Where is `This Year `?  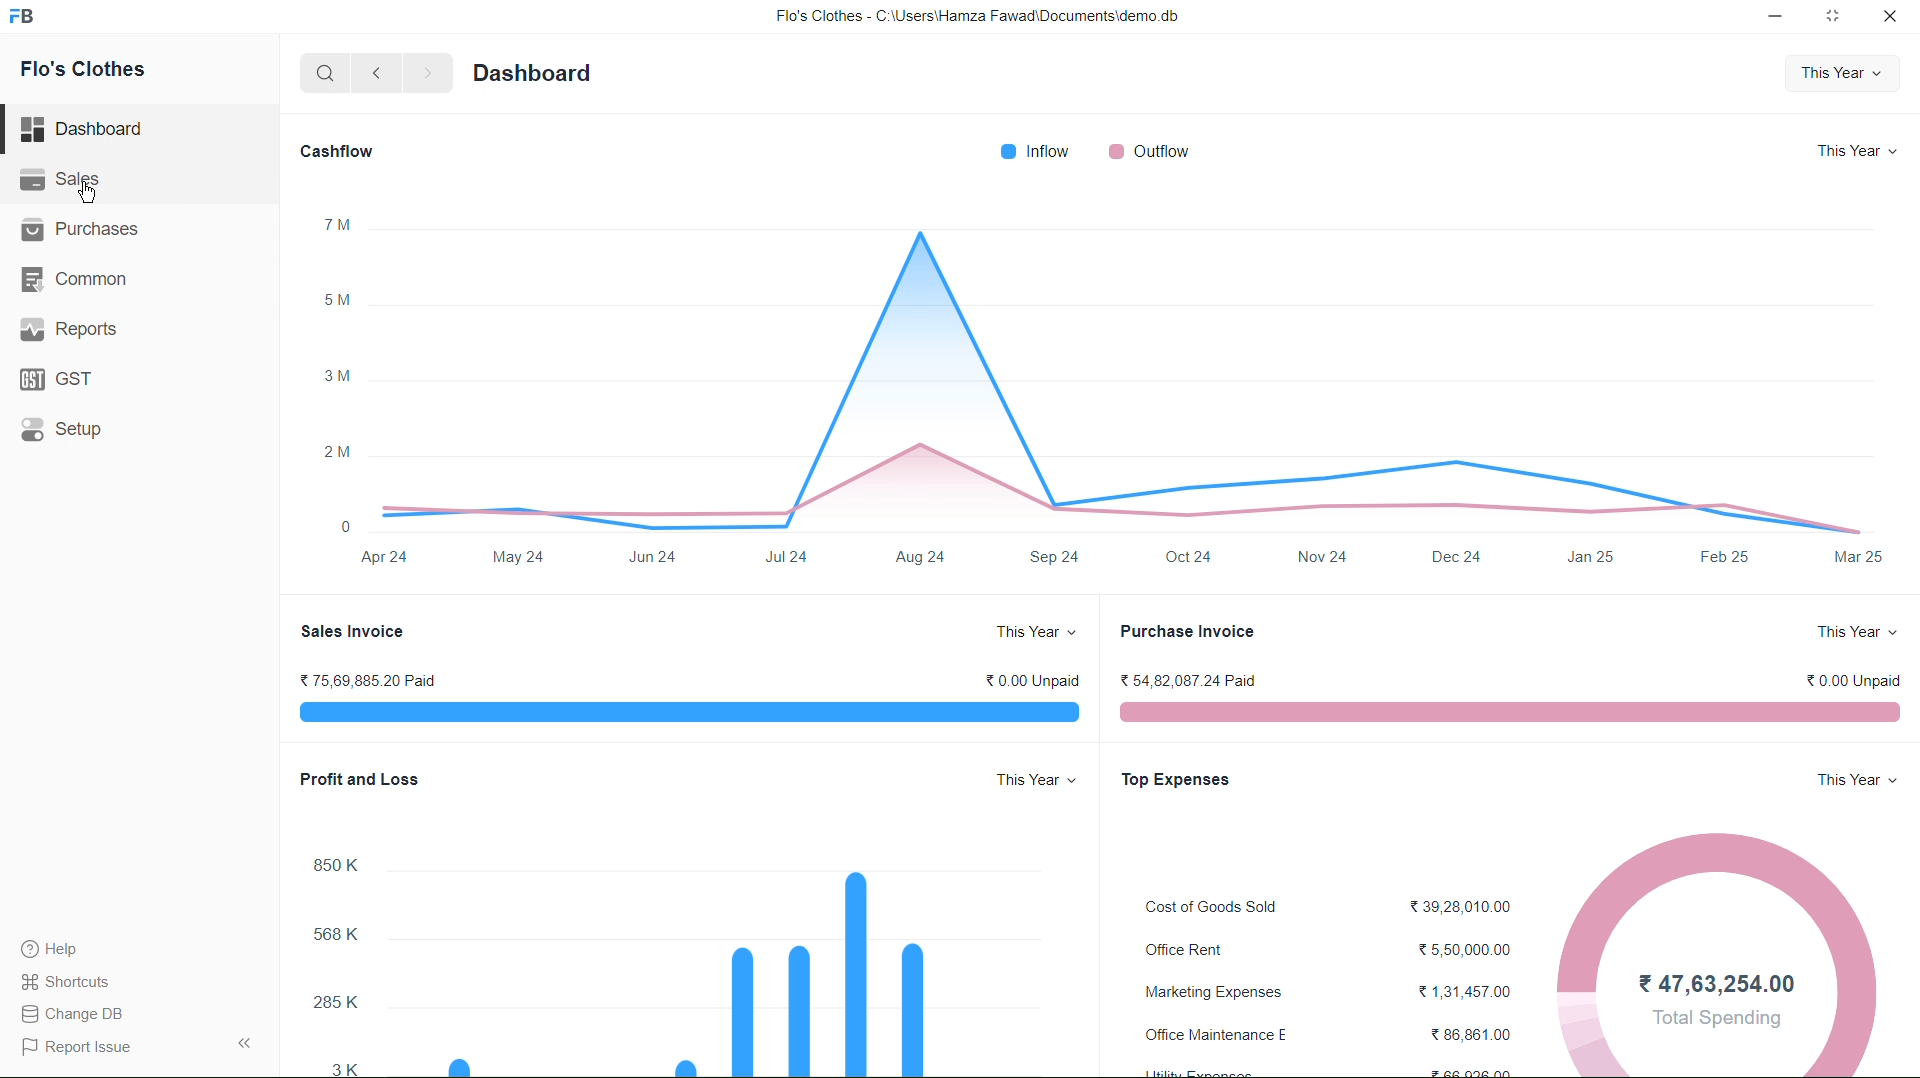 This Year  is located at coordinates (1027, 630).